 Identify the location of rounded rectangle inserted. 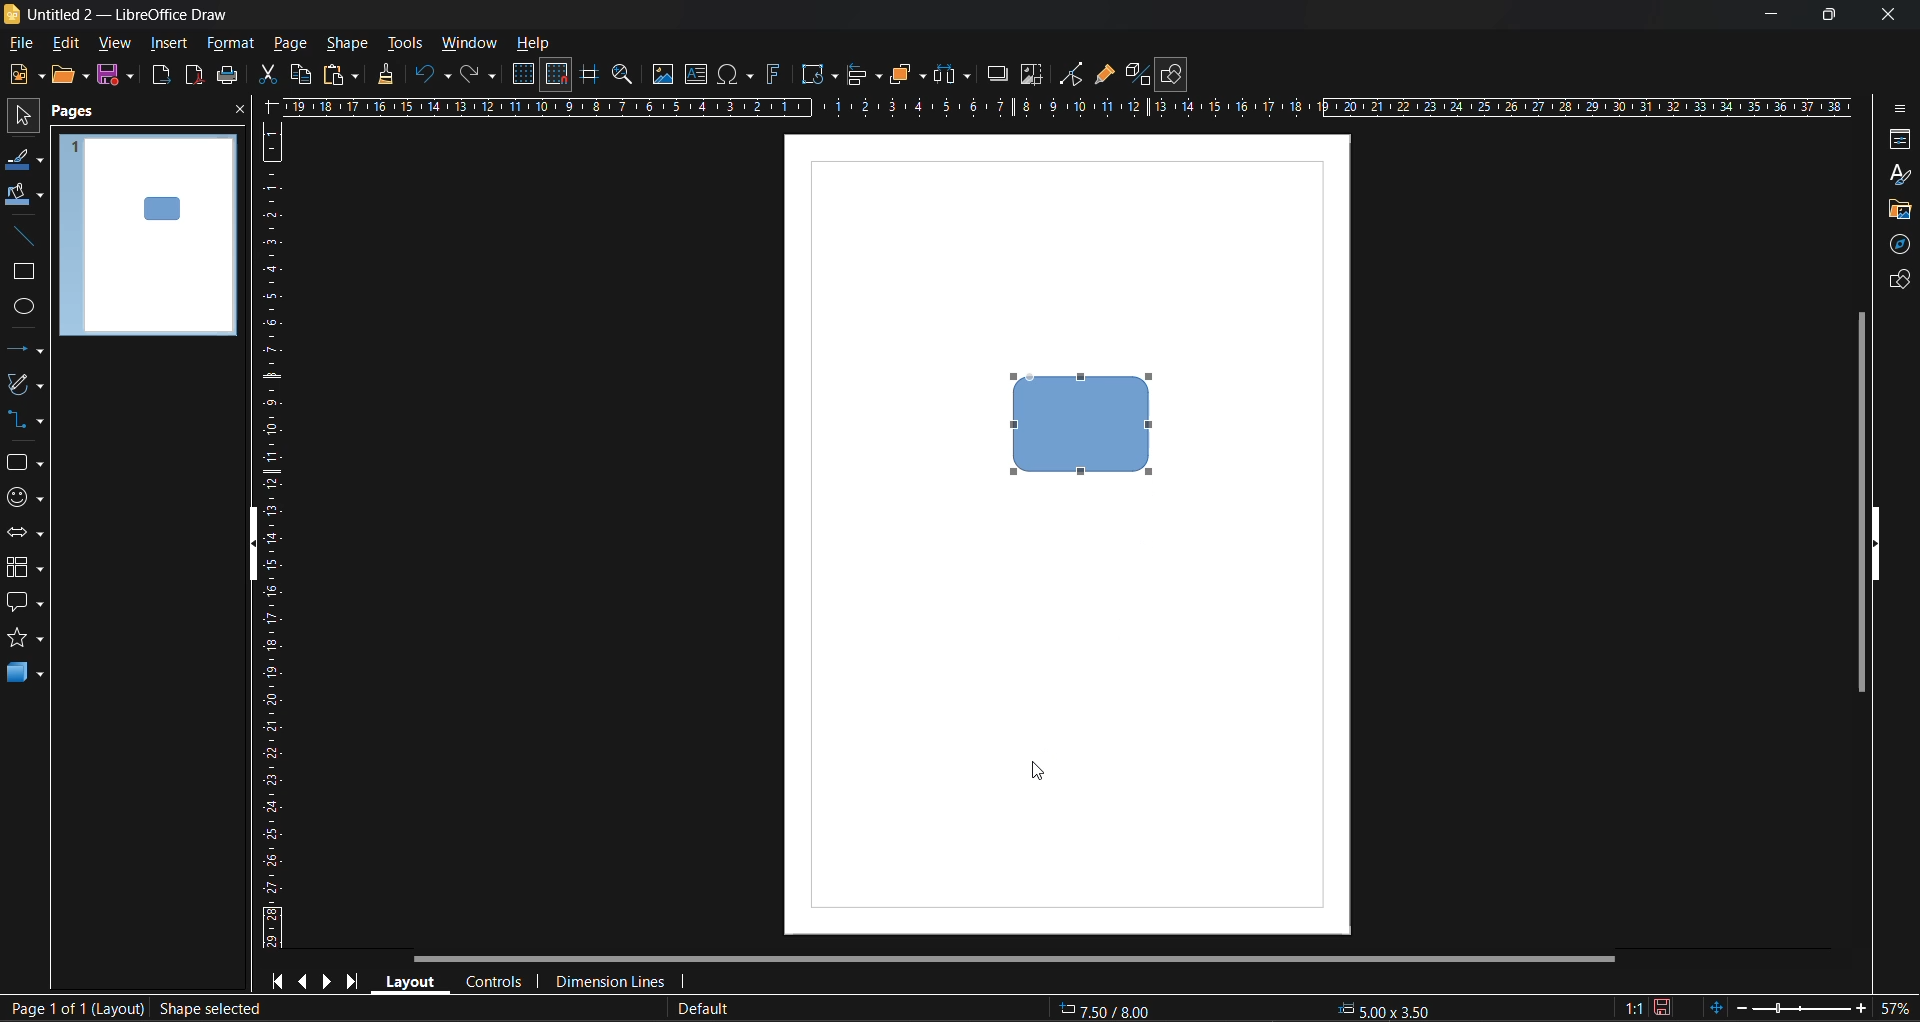
(1085, 424).